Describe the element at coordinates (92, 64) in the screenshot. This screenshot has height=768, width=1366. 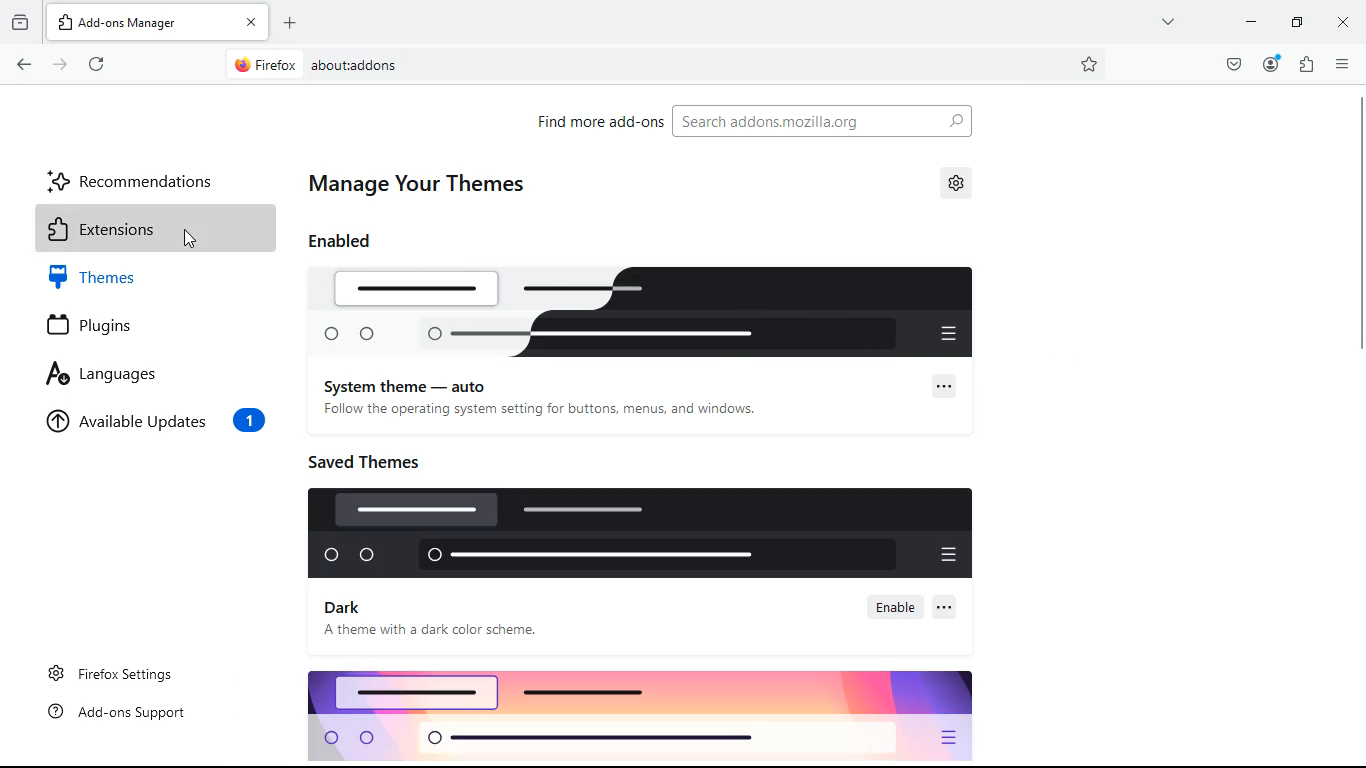
I see `refresh` at that location.